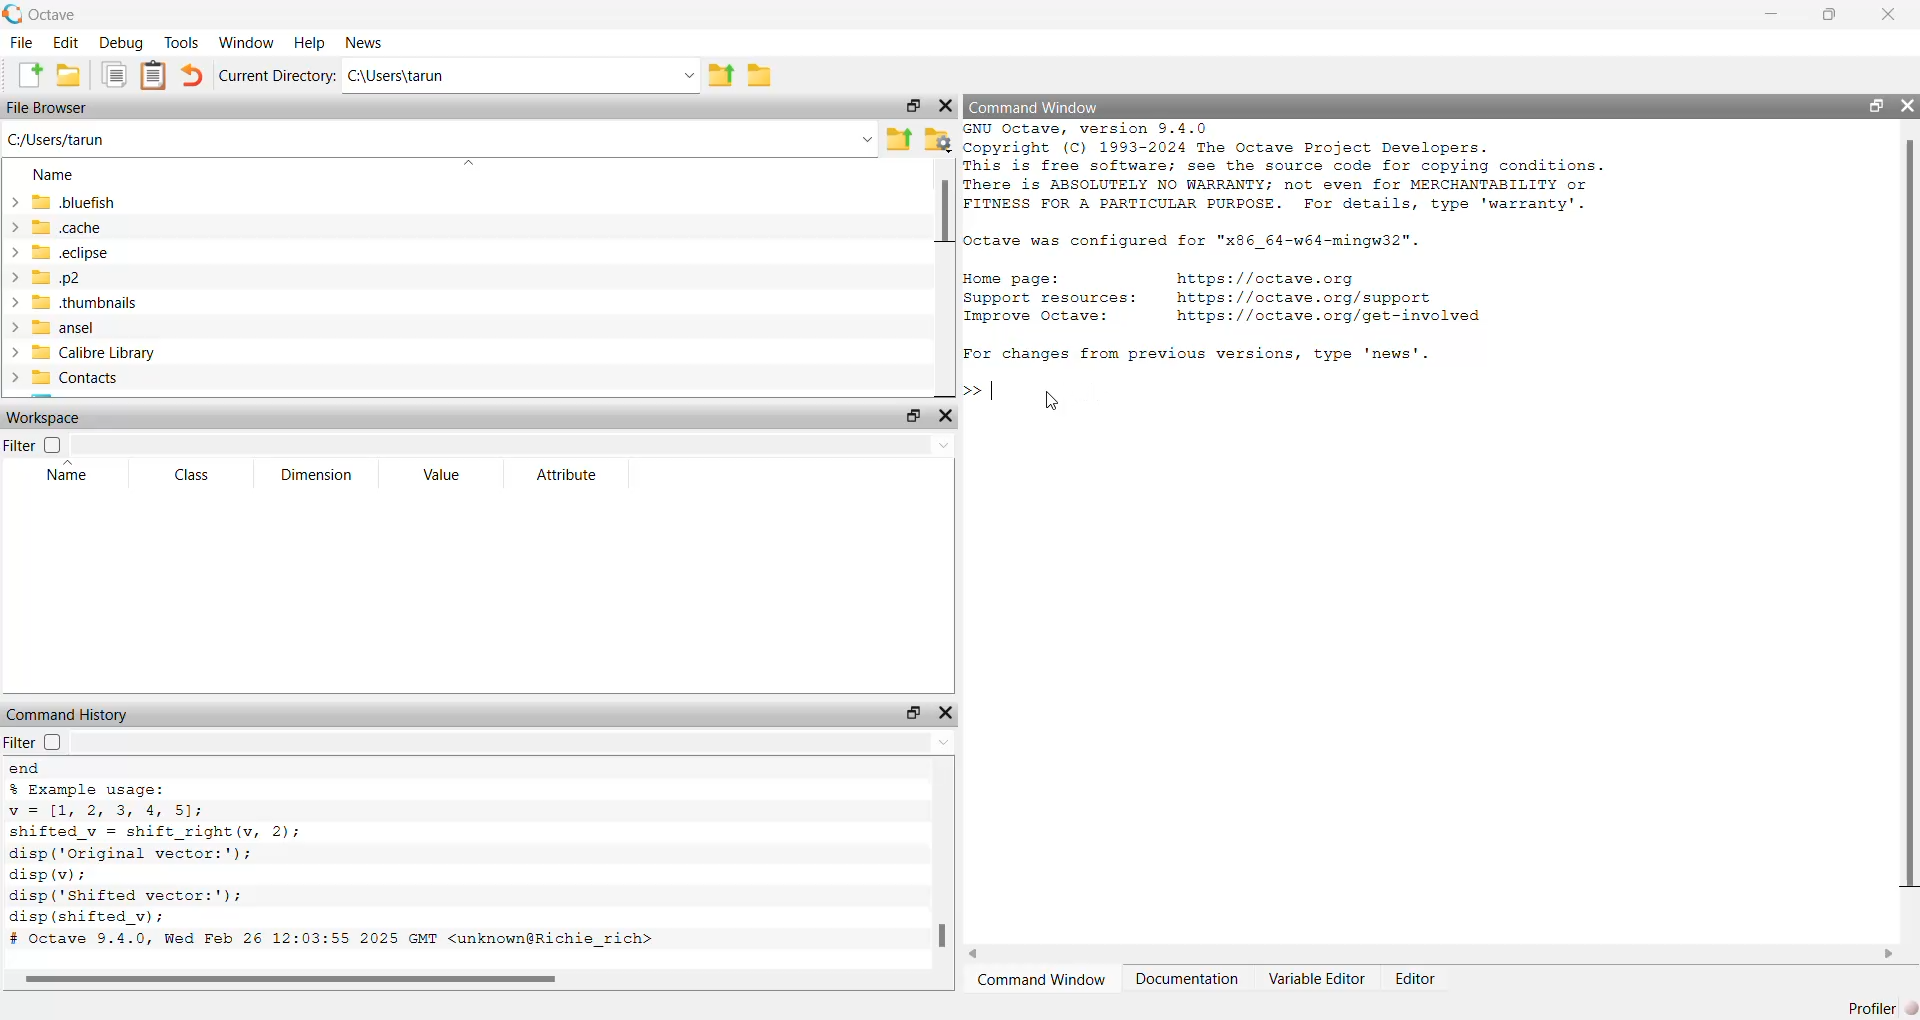 This screenshot has height=1020, width=1920. I want to click on command window, so click(1050, 107).